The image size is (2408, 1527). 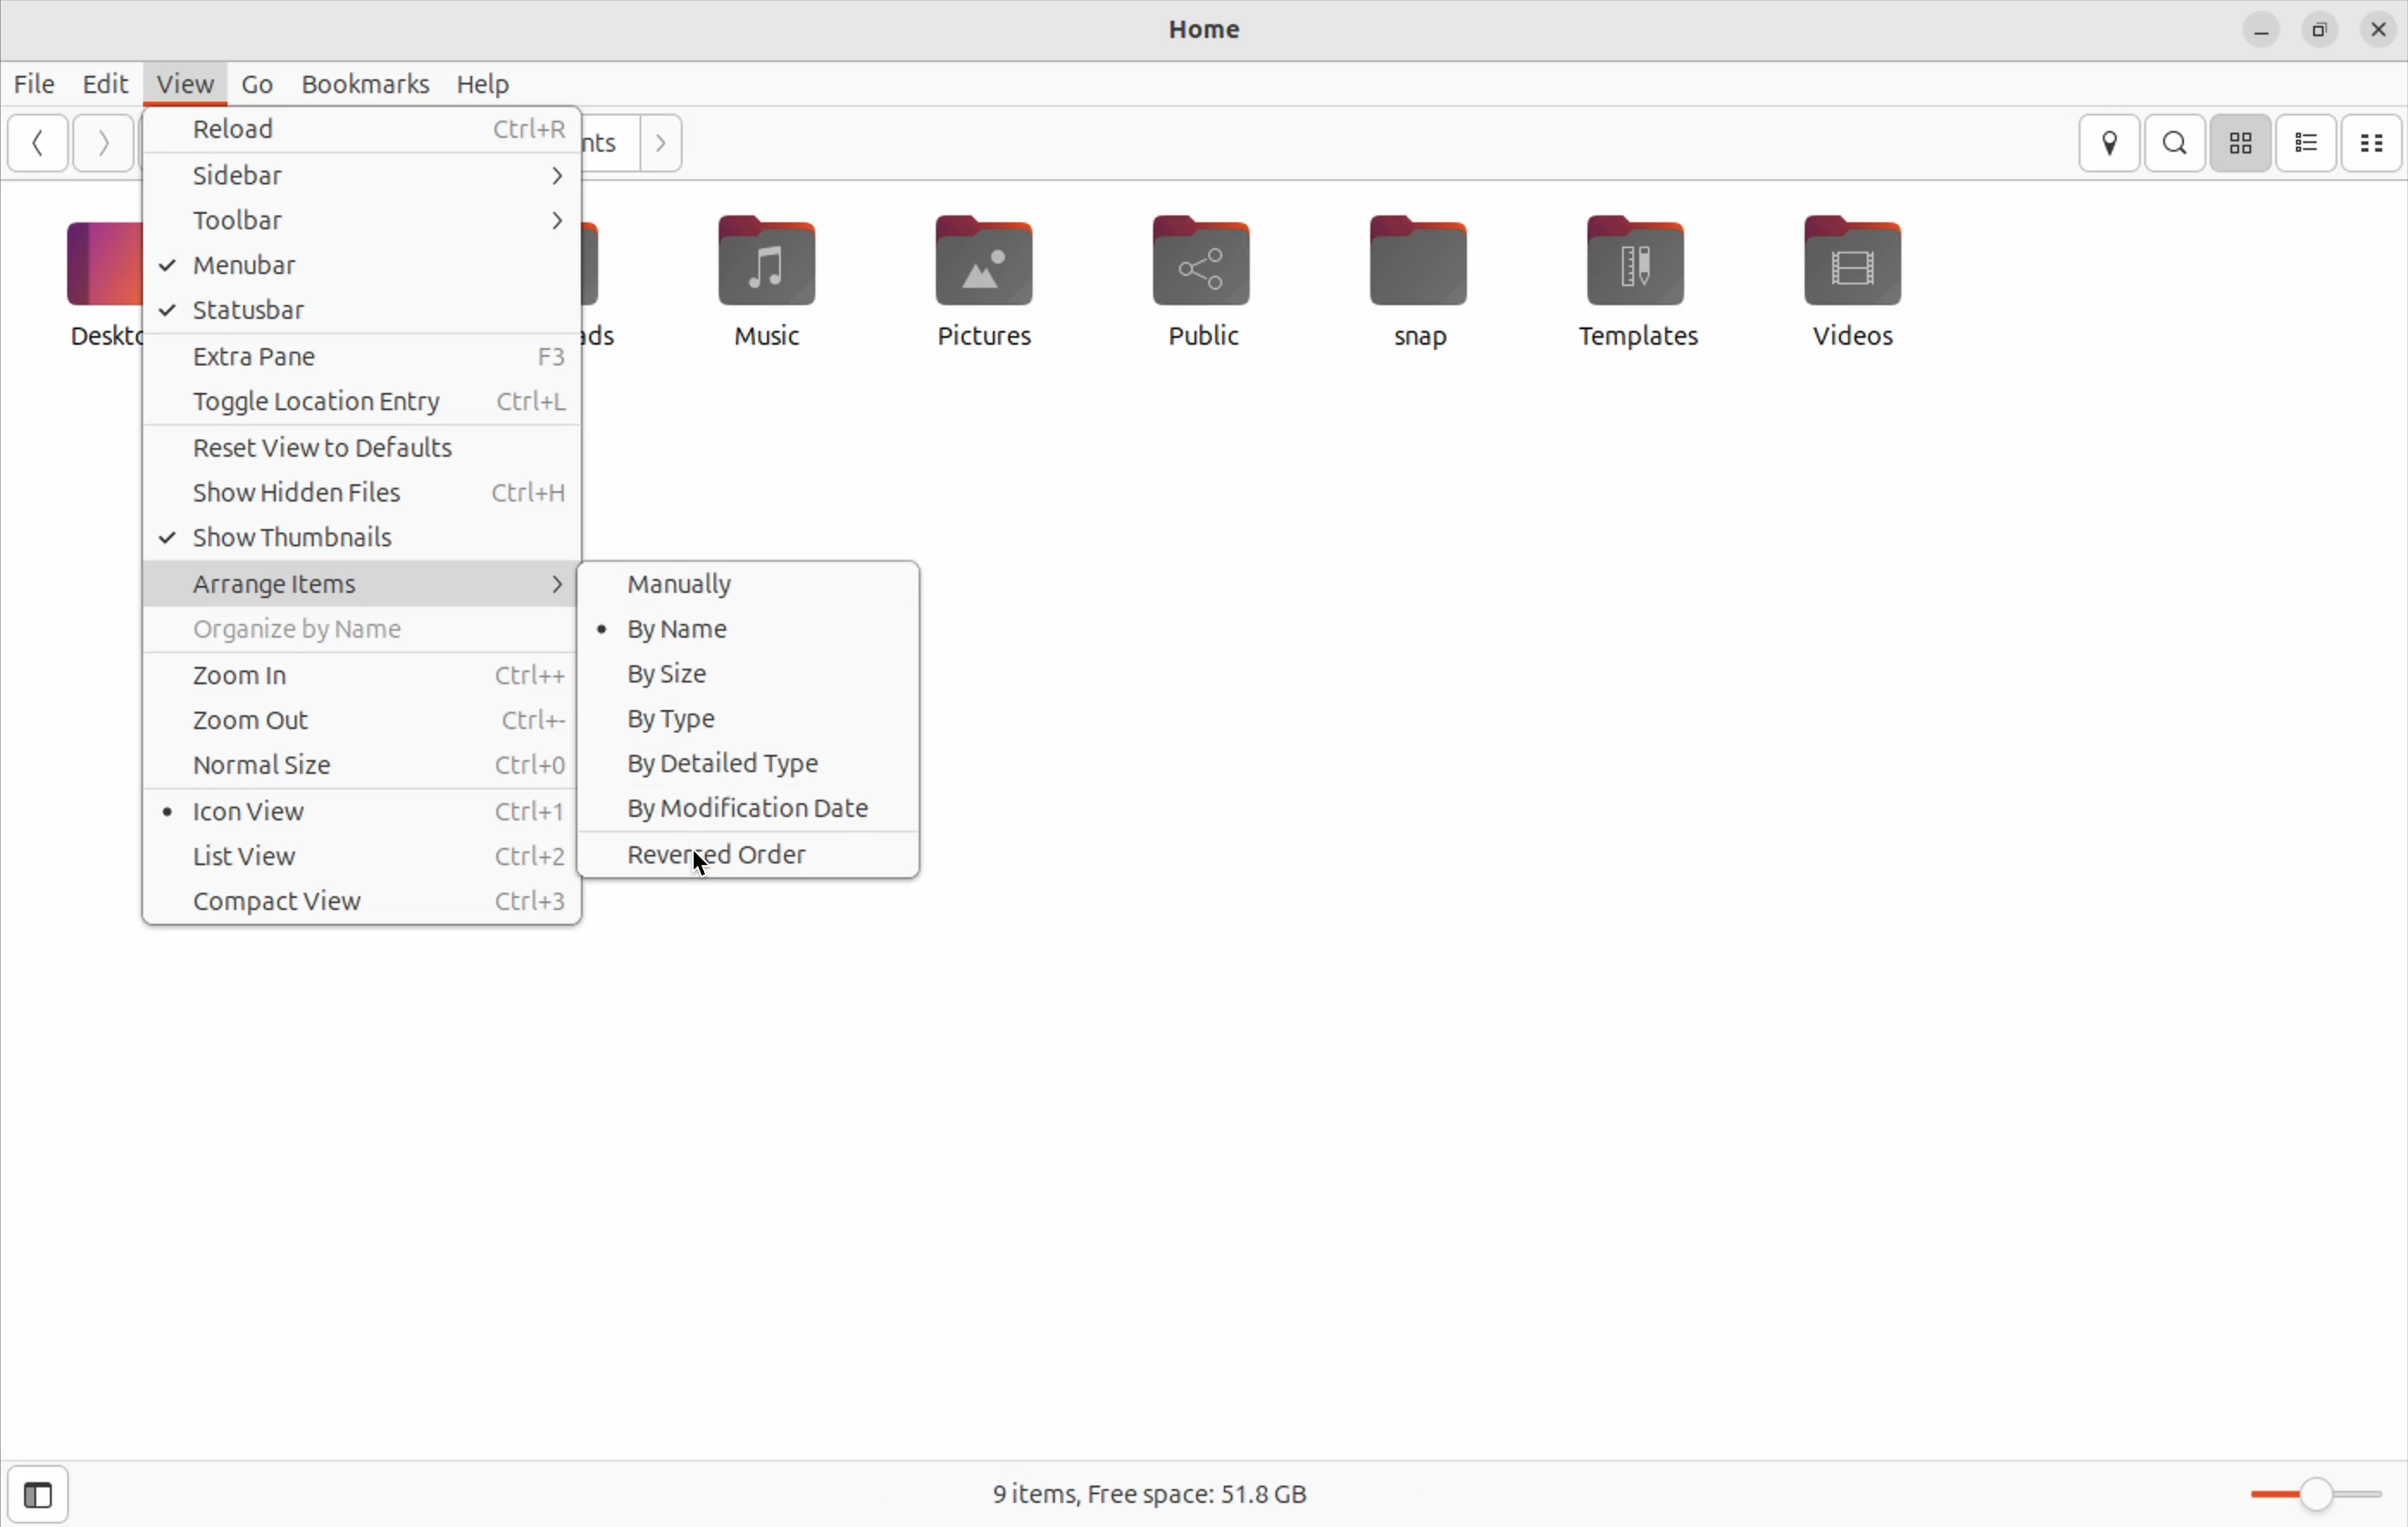 I want to click on organize by name, so click(x=350, y=632).